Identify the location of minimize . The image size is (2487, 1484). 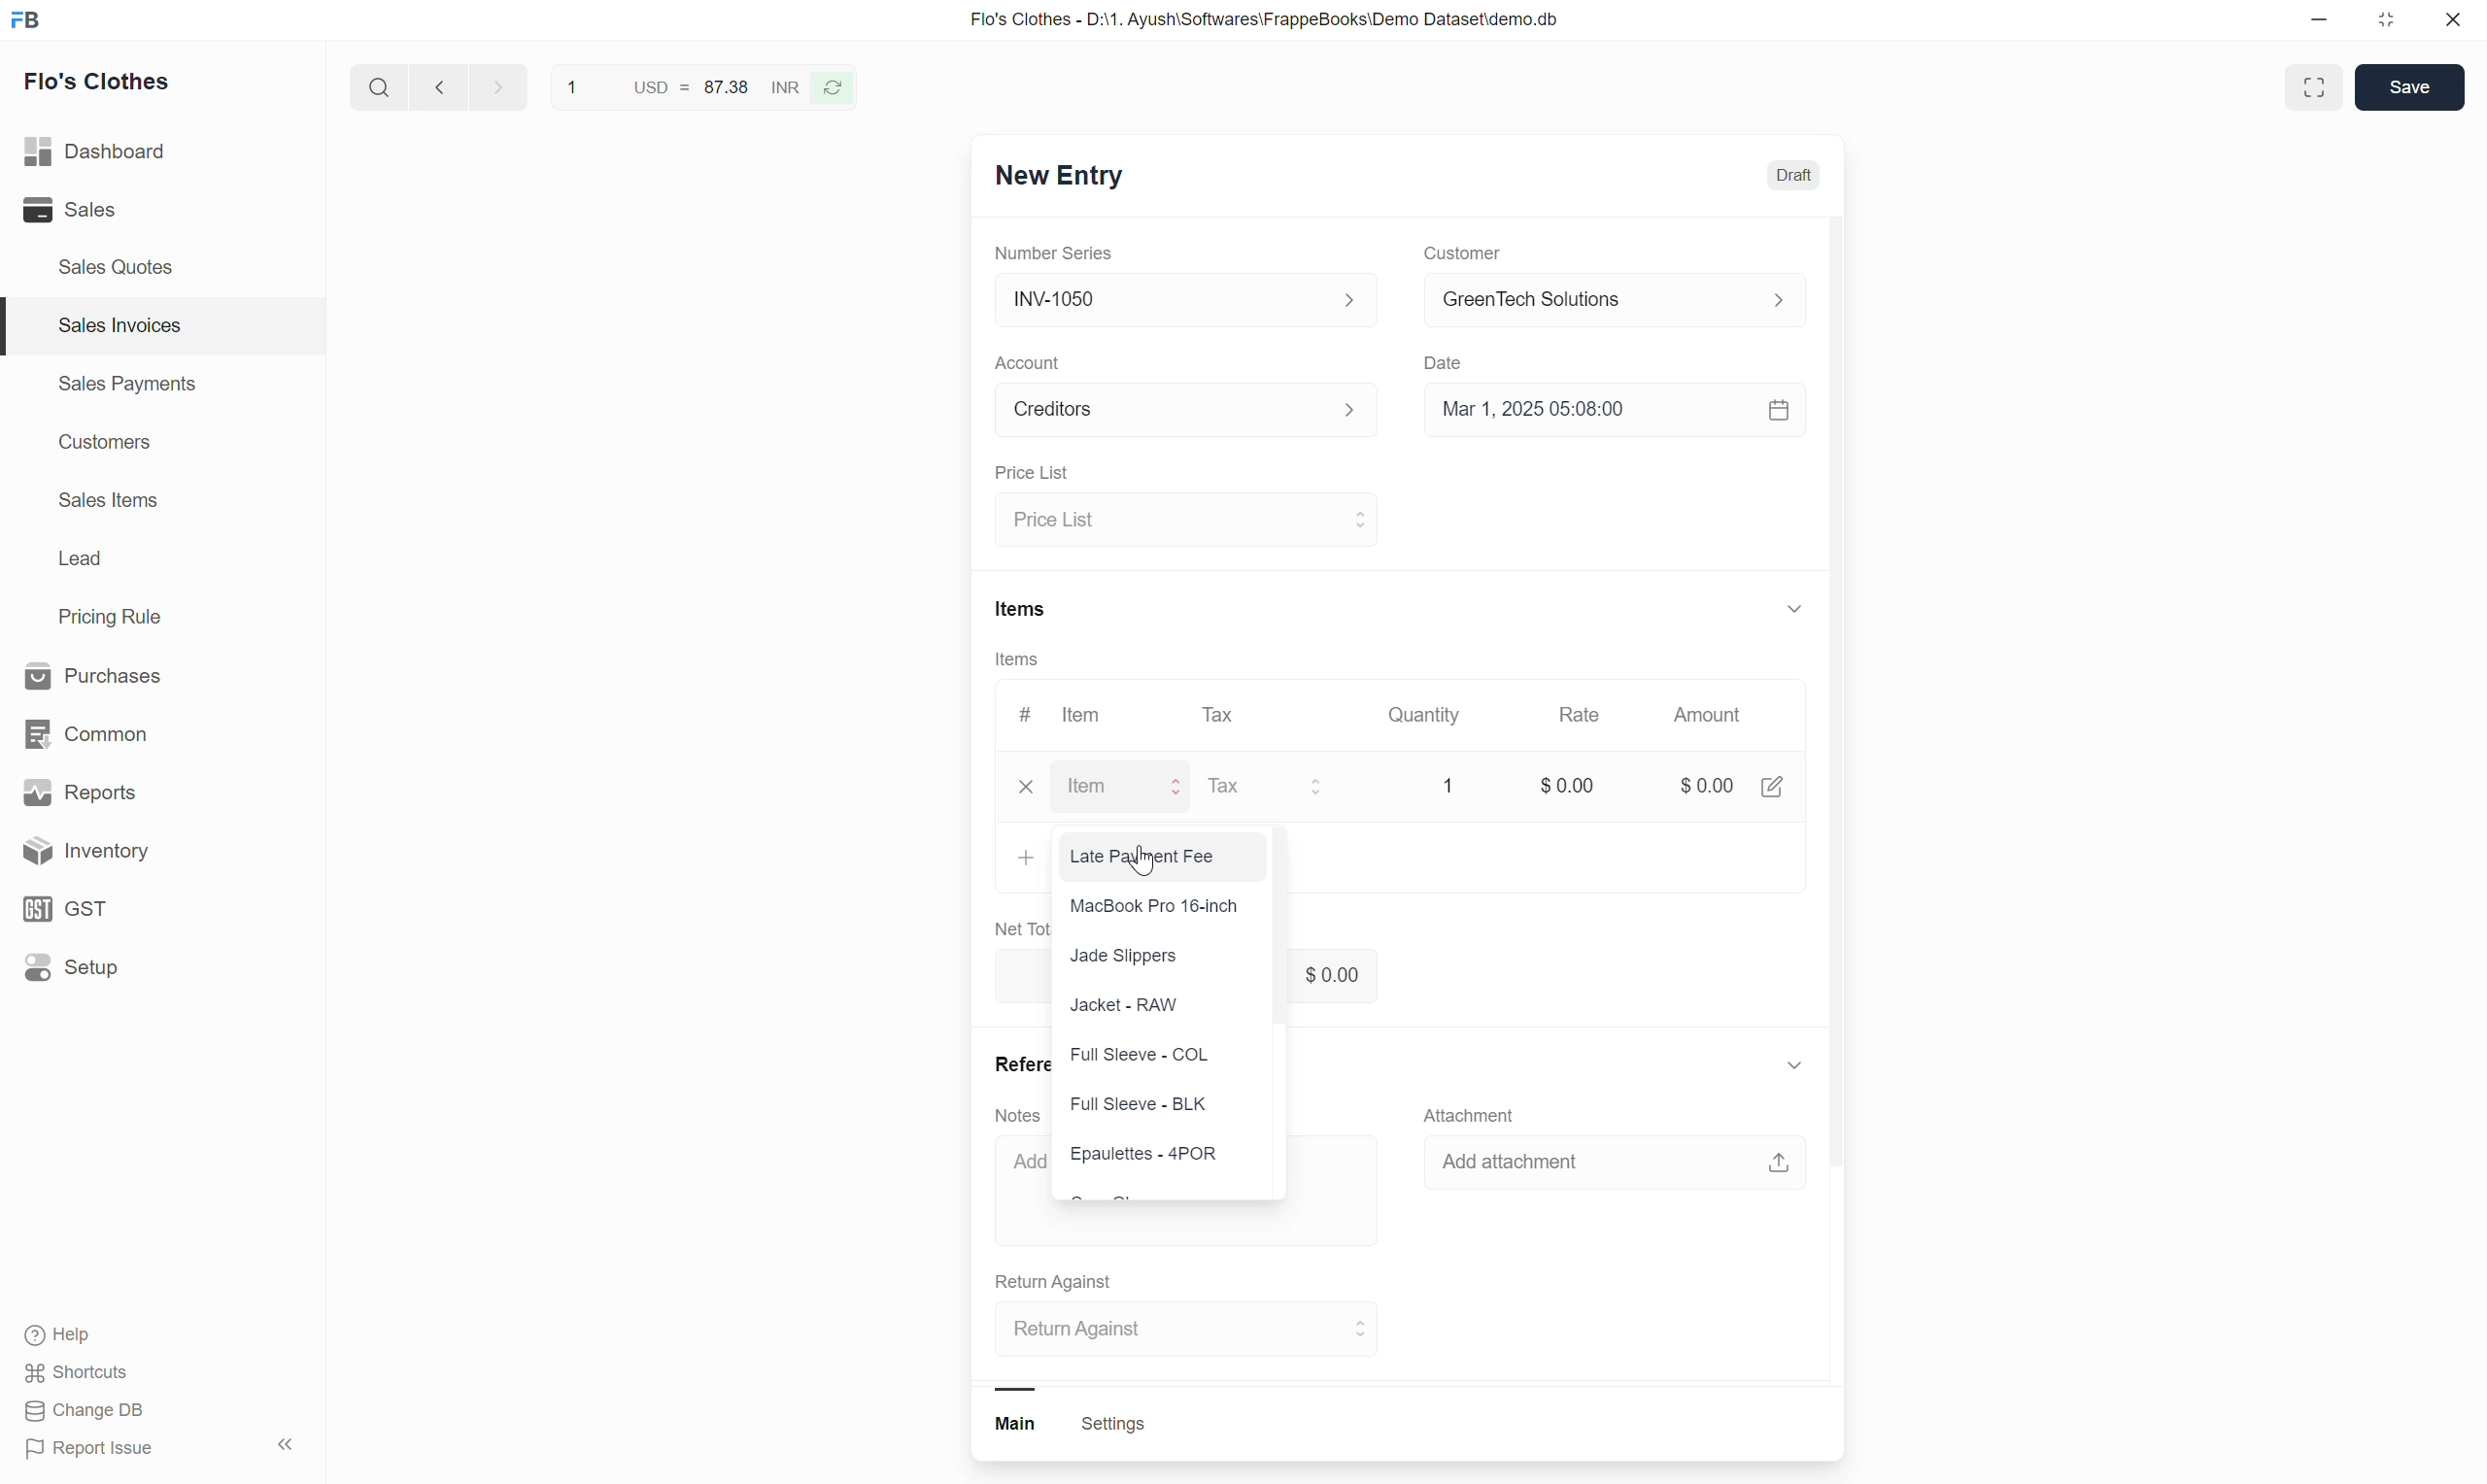
(2328, 22).